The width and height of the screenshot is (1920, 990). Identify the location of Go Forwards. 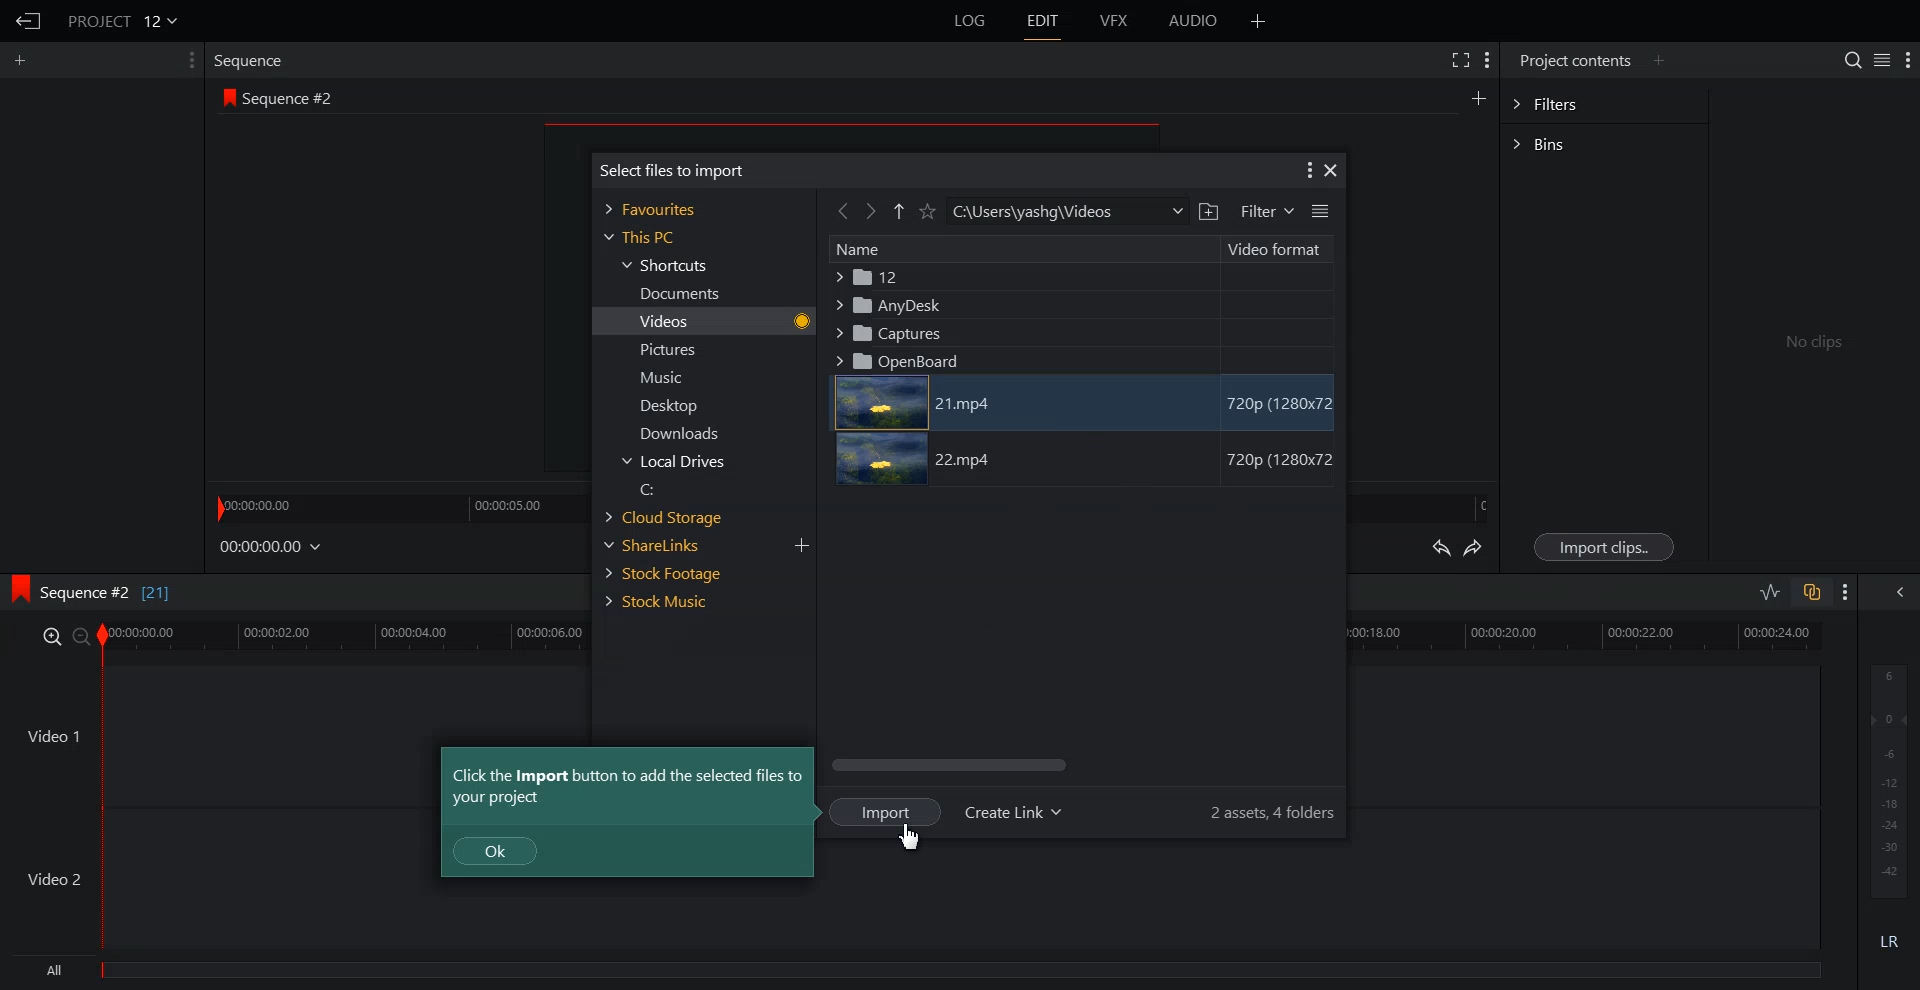
(871, 211).